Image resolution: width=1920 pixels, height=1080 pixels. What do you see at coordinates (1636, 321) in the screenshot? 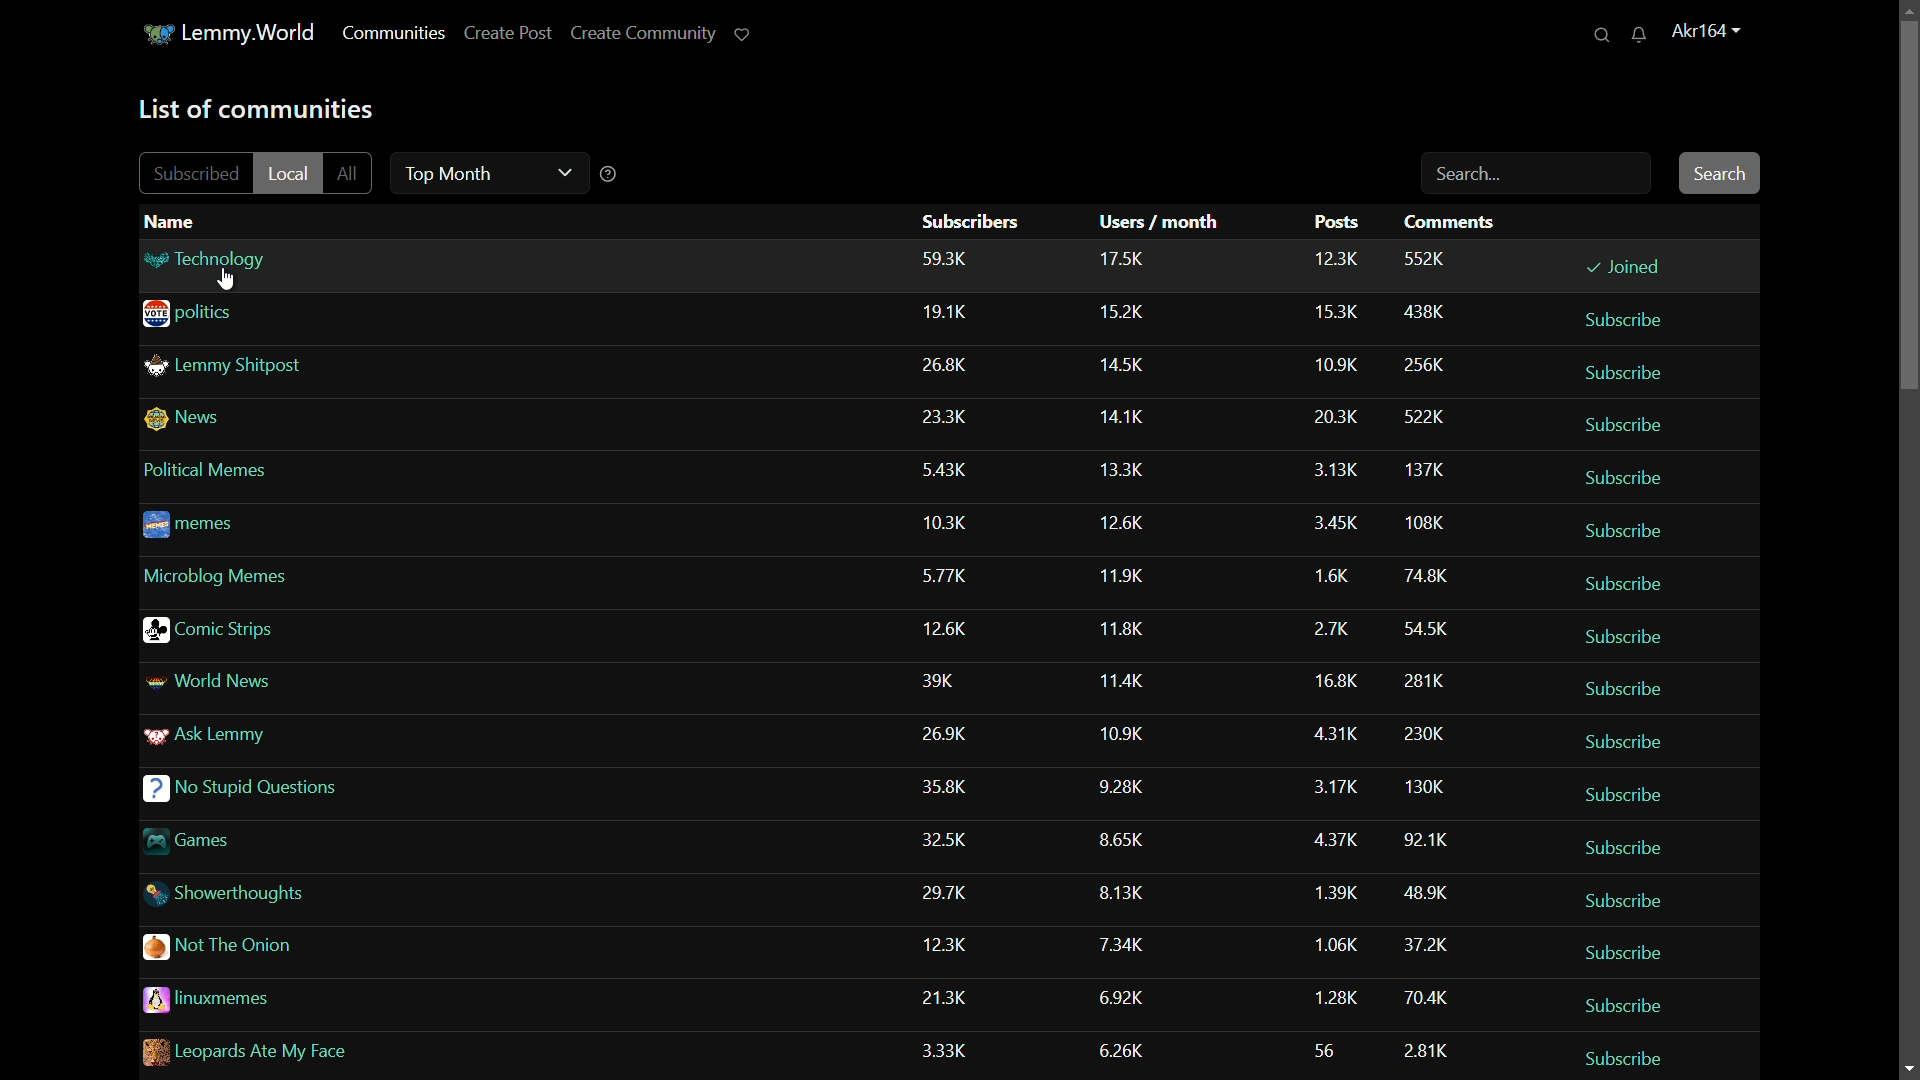
I see `subscribe/unsubscribe` at bounding box center [1636, 321].